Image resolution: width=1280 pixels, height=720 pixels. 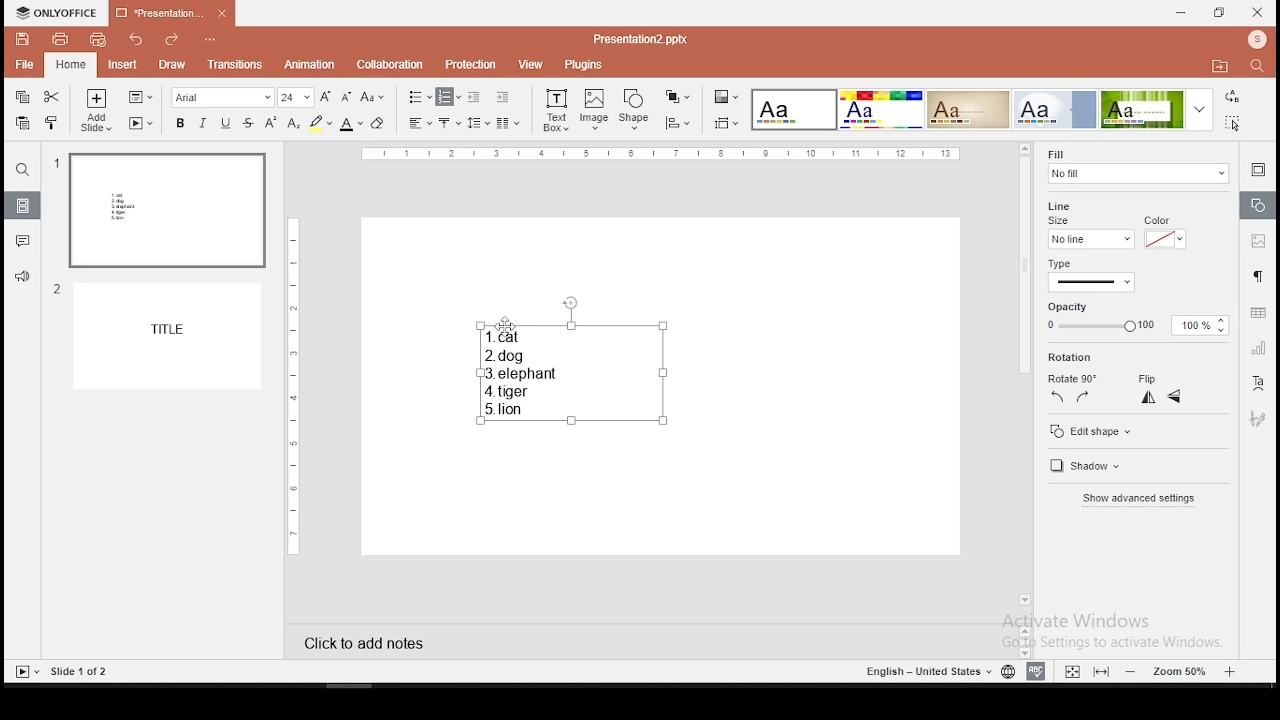 What do you see at coordinates (1072, 669) in the screenshot?
I see `fit to slide` at bounding box center [1072, 669].